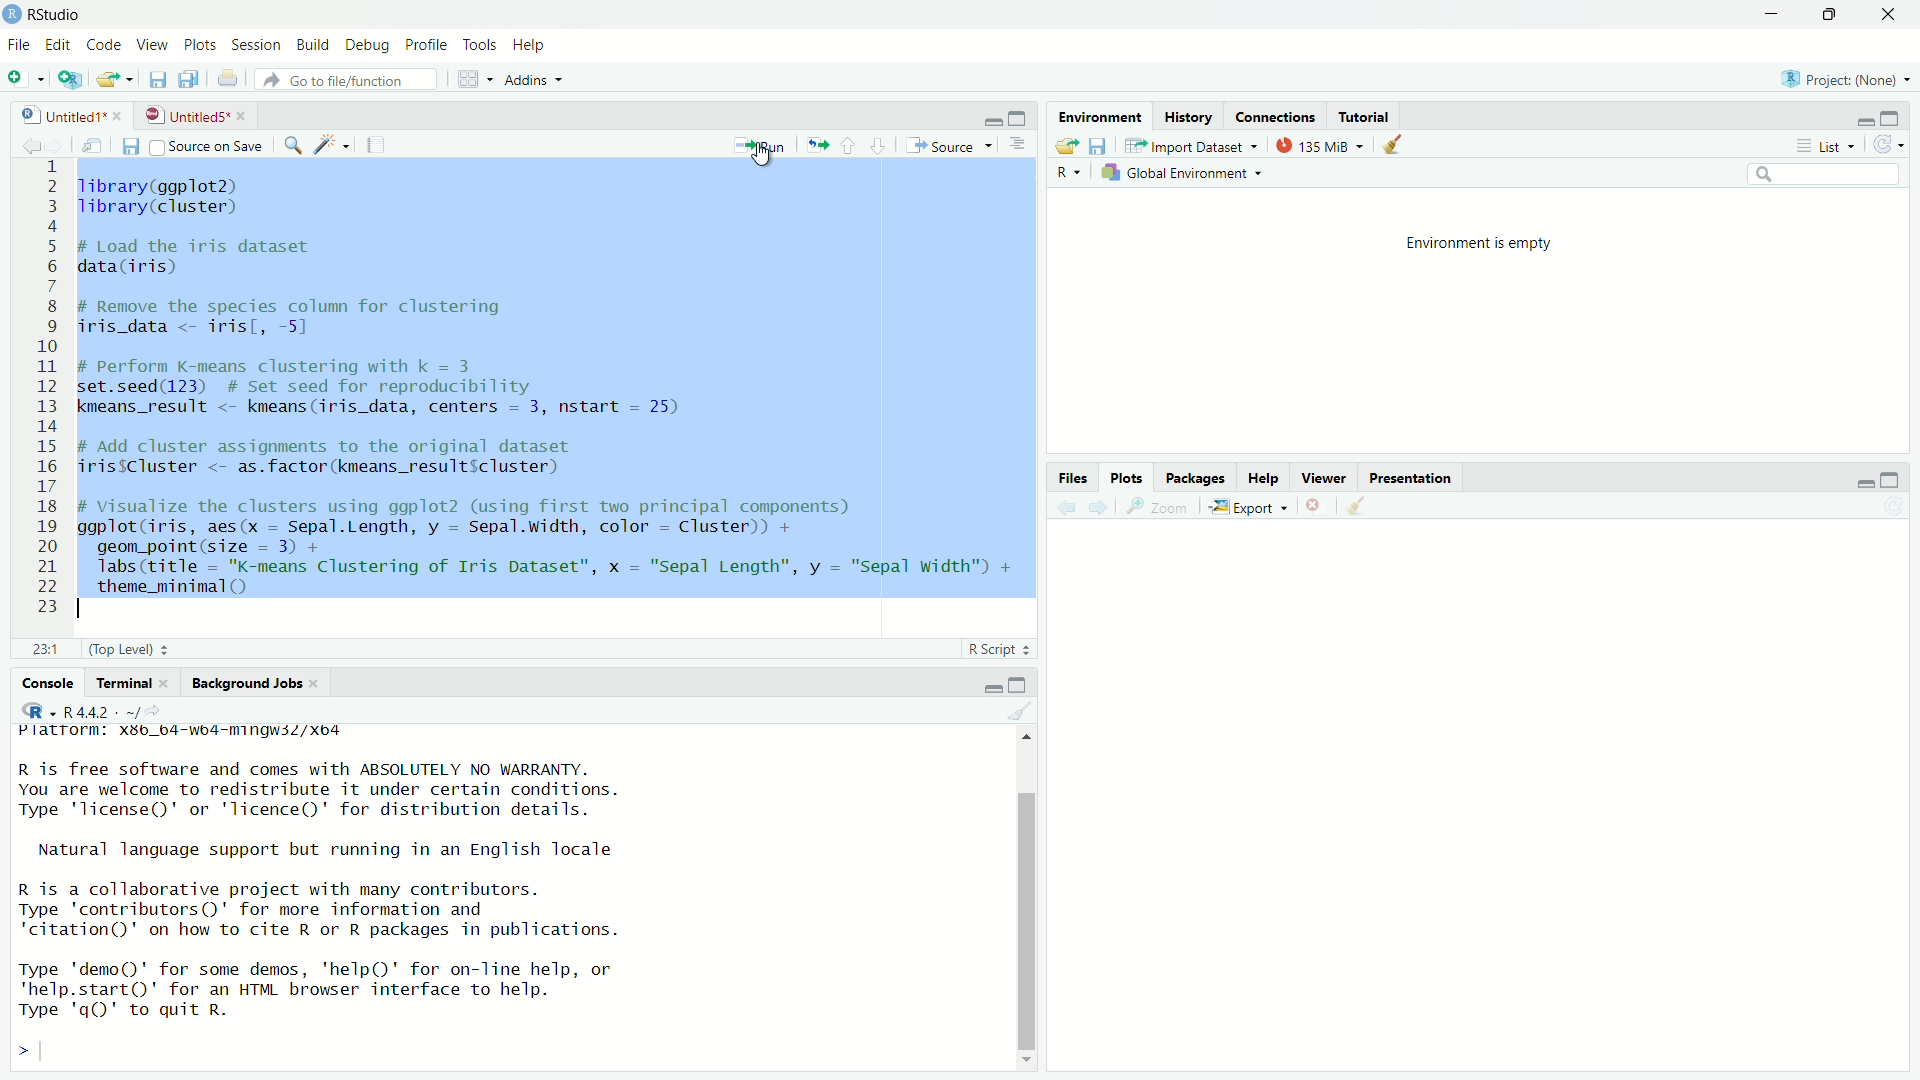 The width and height of the screenshot is (1920, 1080). Describe the element at coordinates (53, 112) in the screenshot. I see `untitled1` at that location.